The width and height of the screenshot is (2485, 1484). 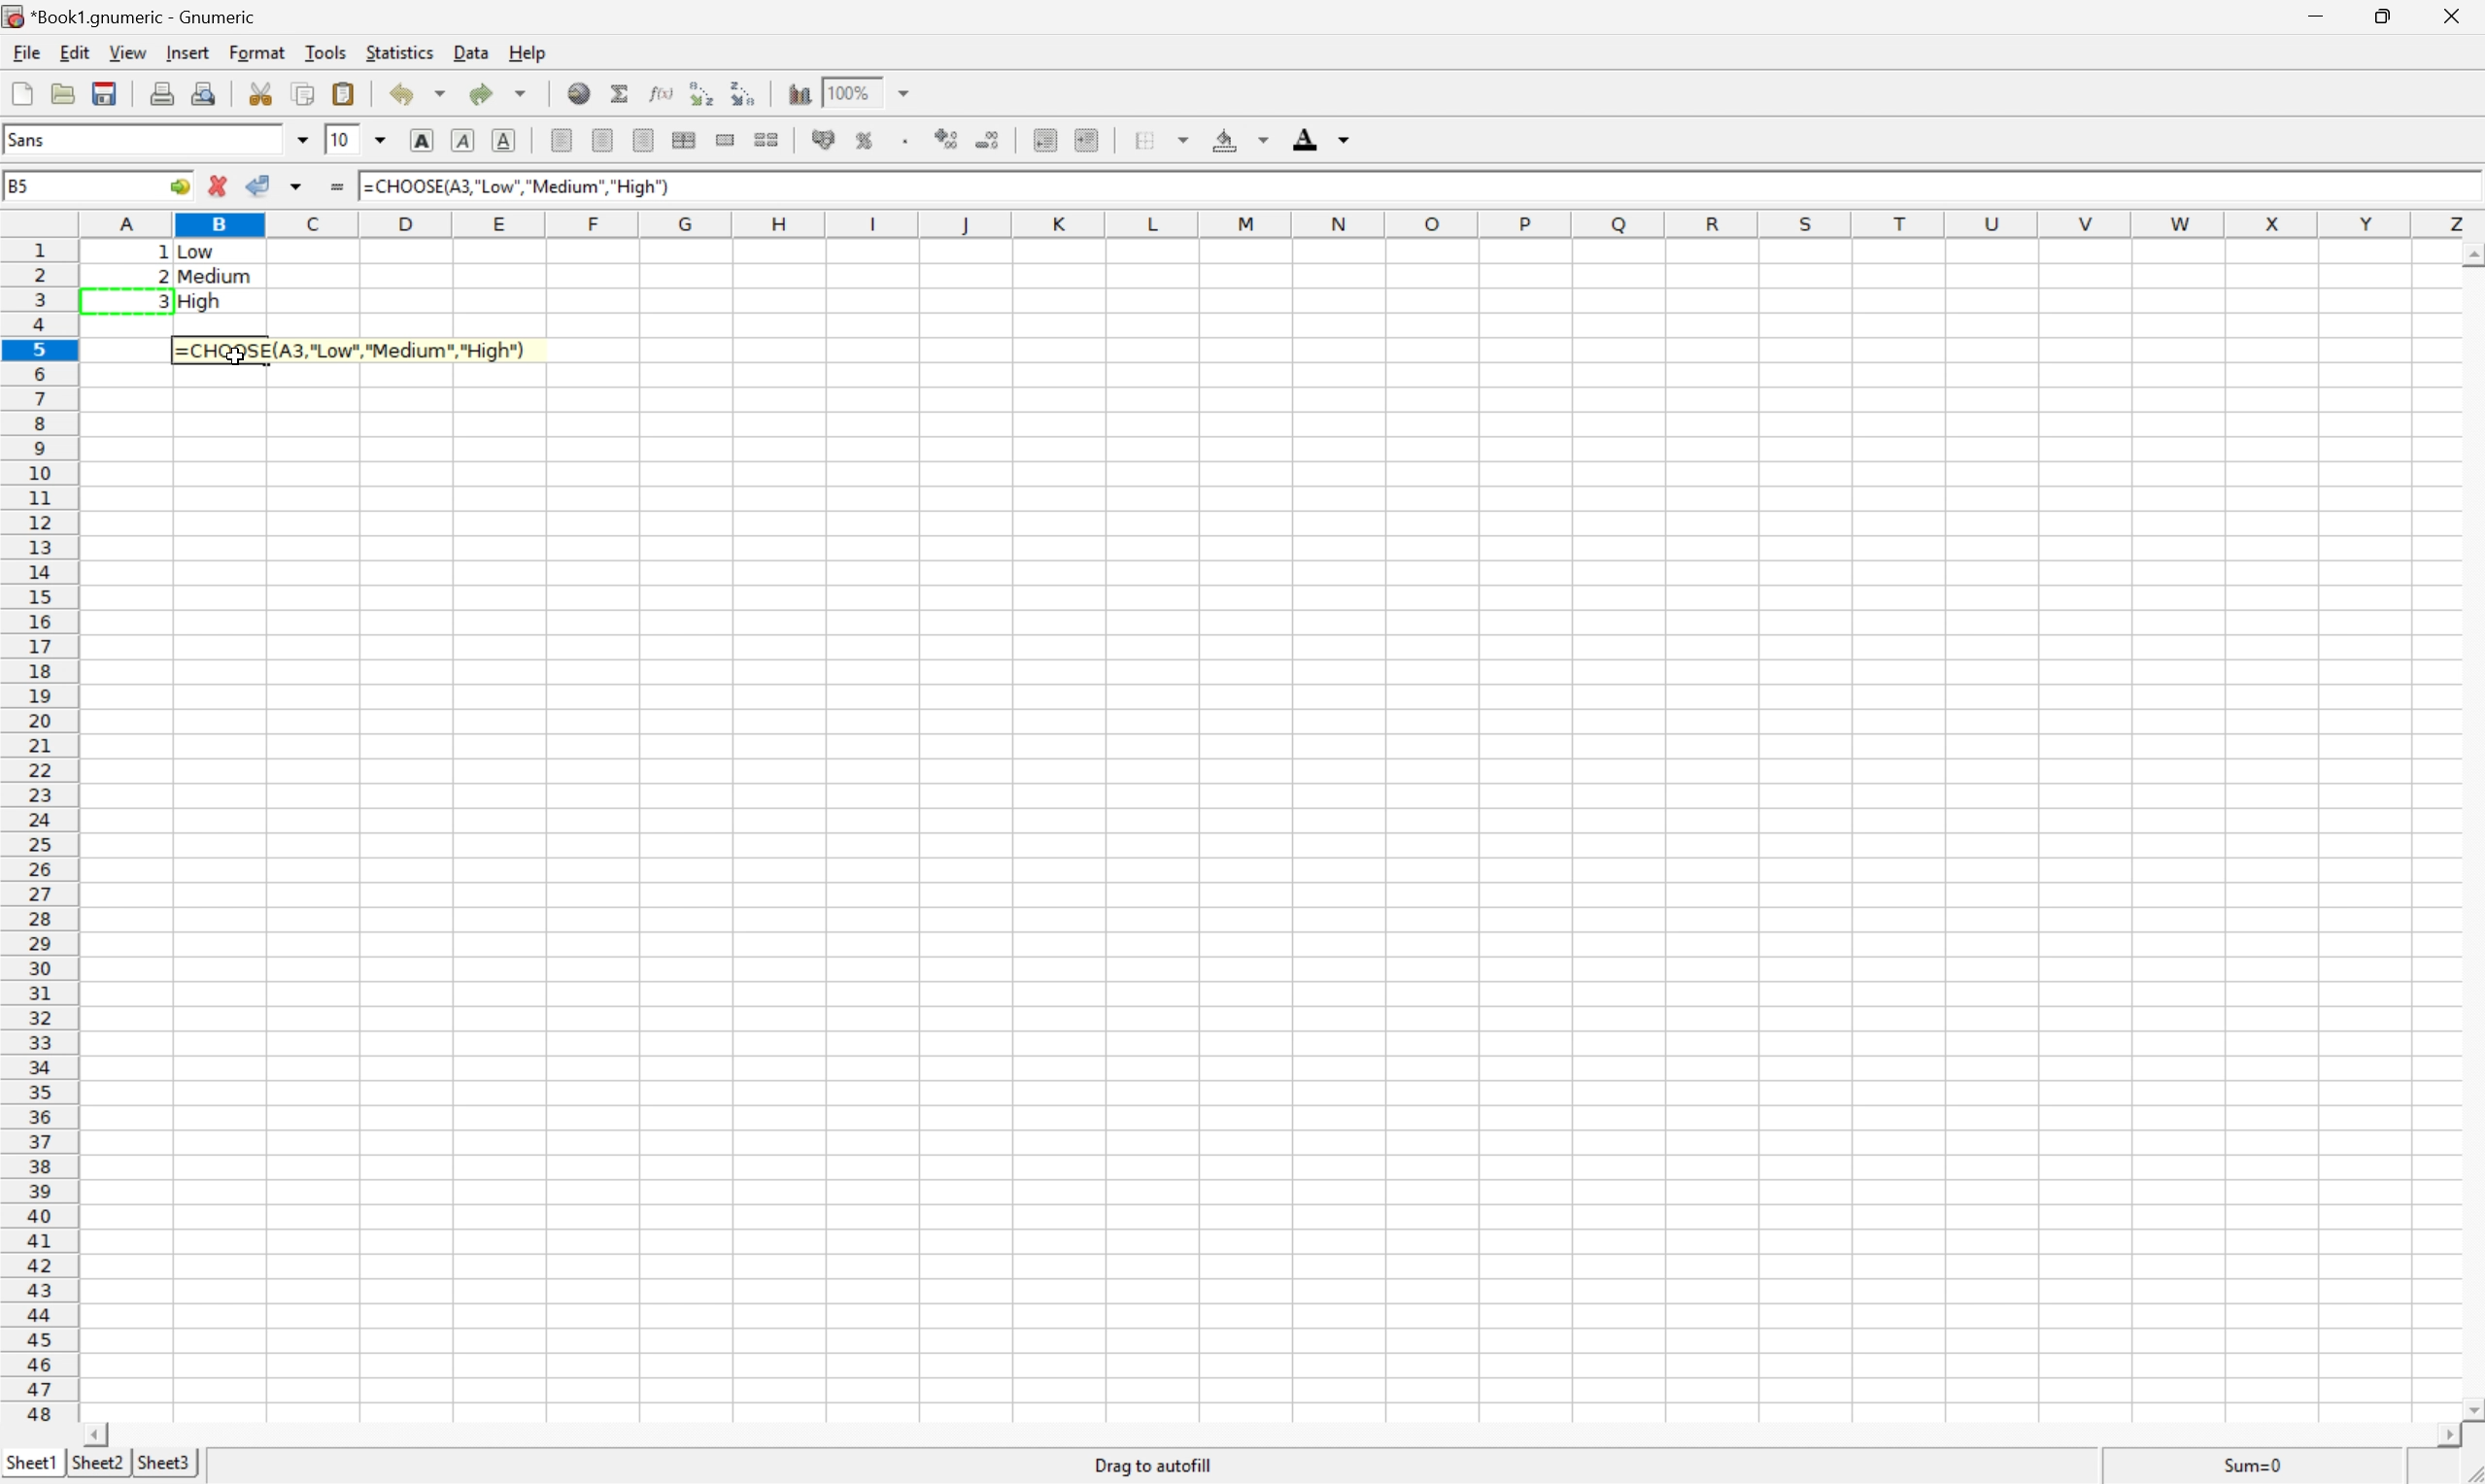 What do you see at coordinates (988, 140) in the screenshot?
I see `Decrease the number of decimals displayed` at bounding box center [988, 140].